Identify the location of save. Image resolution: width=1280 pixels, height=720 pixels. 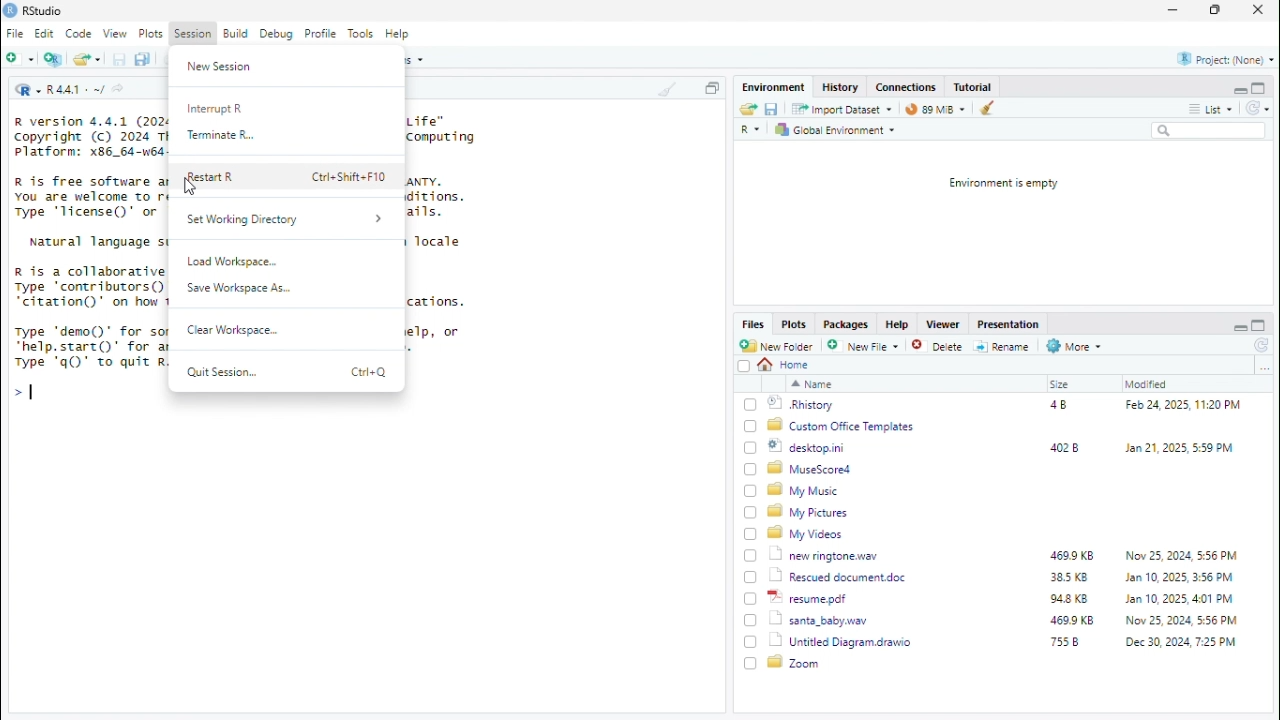
(119, 59).